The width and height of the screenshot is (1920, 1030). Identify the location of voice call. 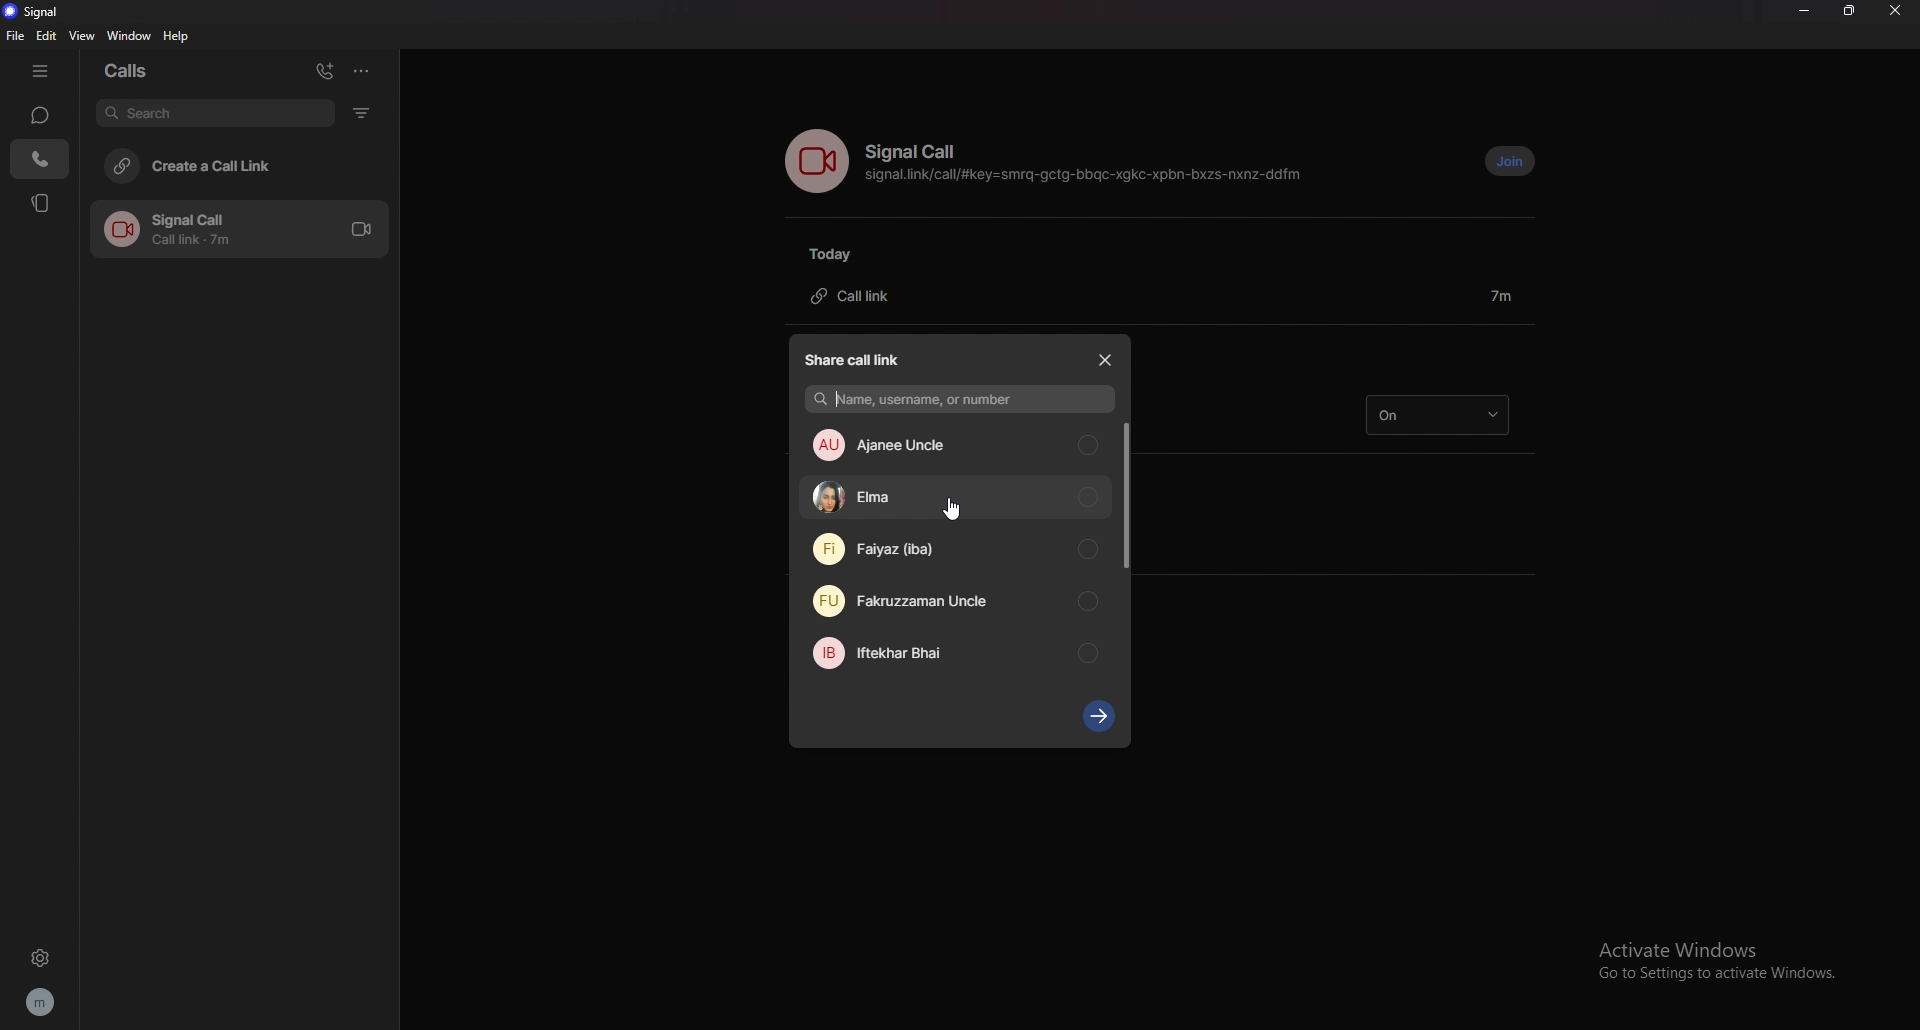
(816, 161).